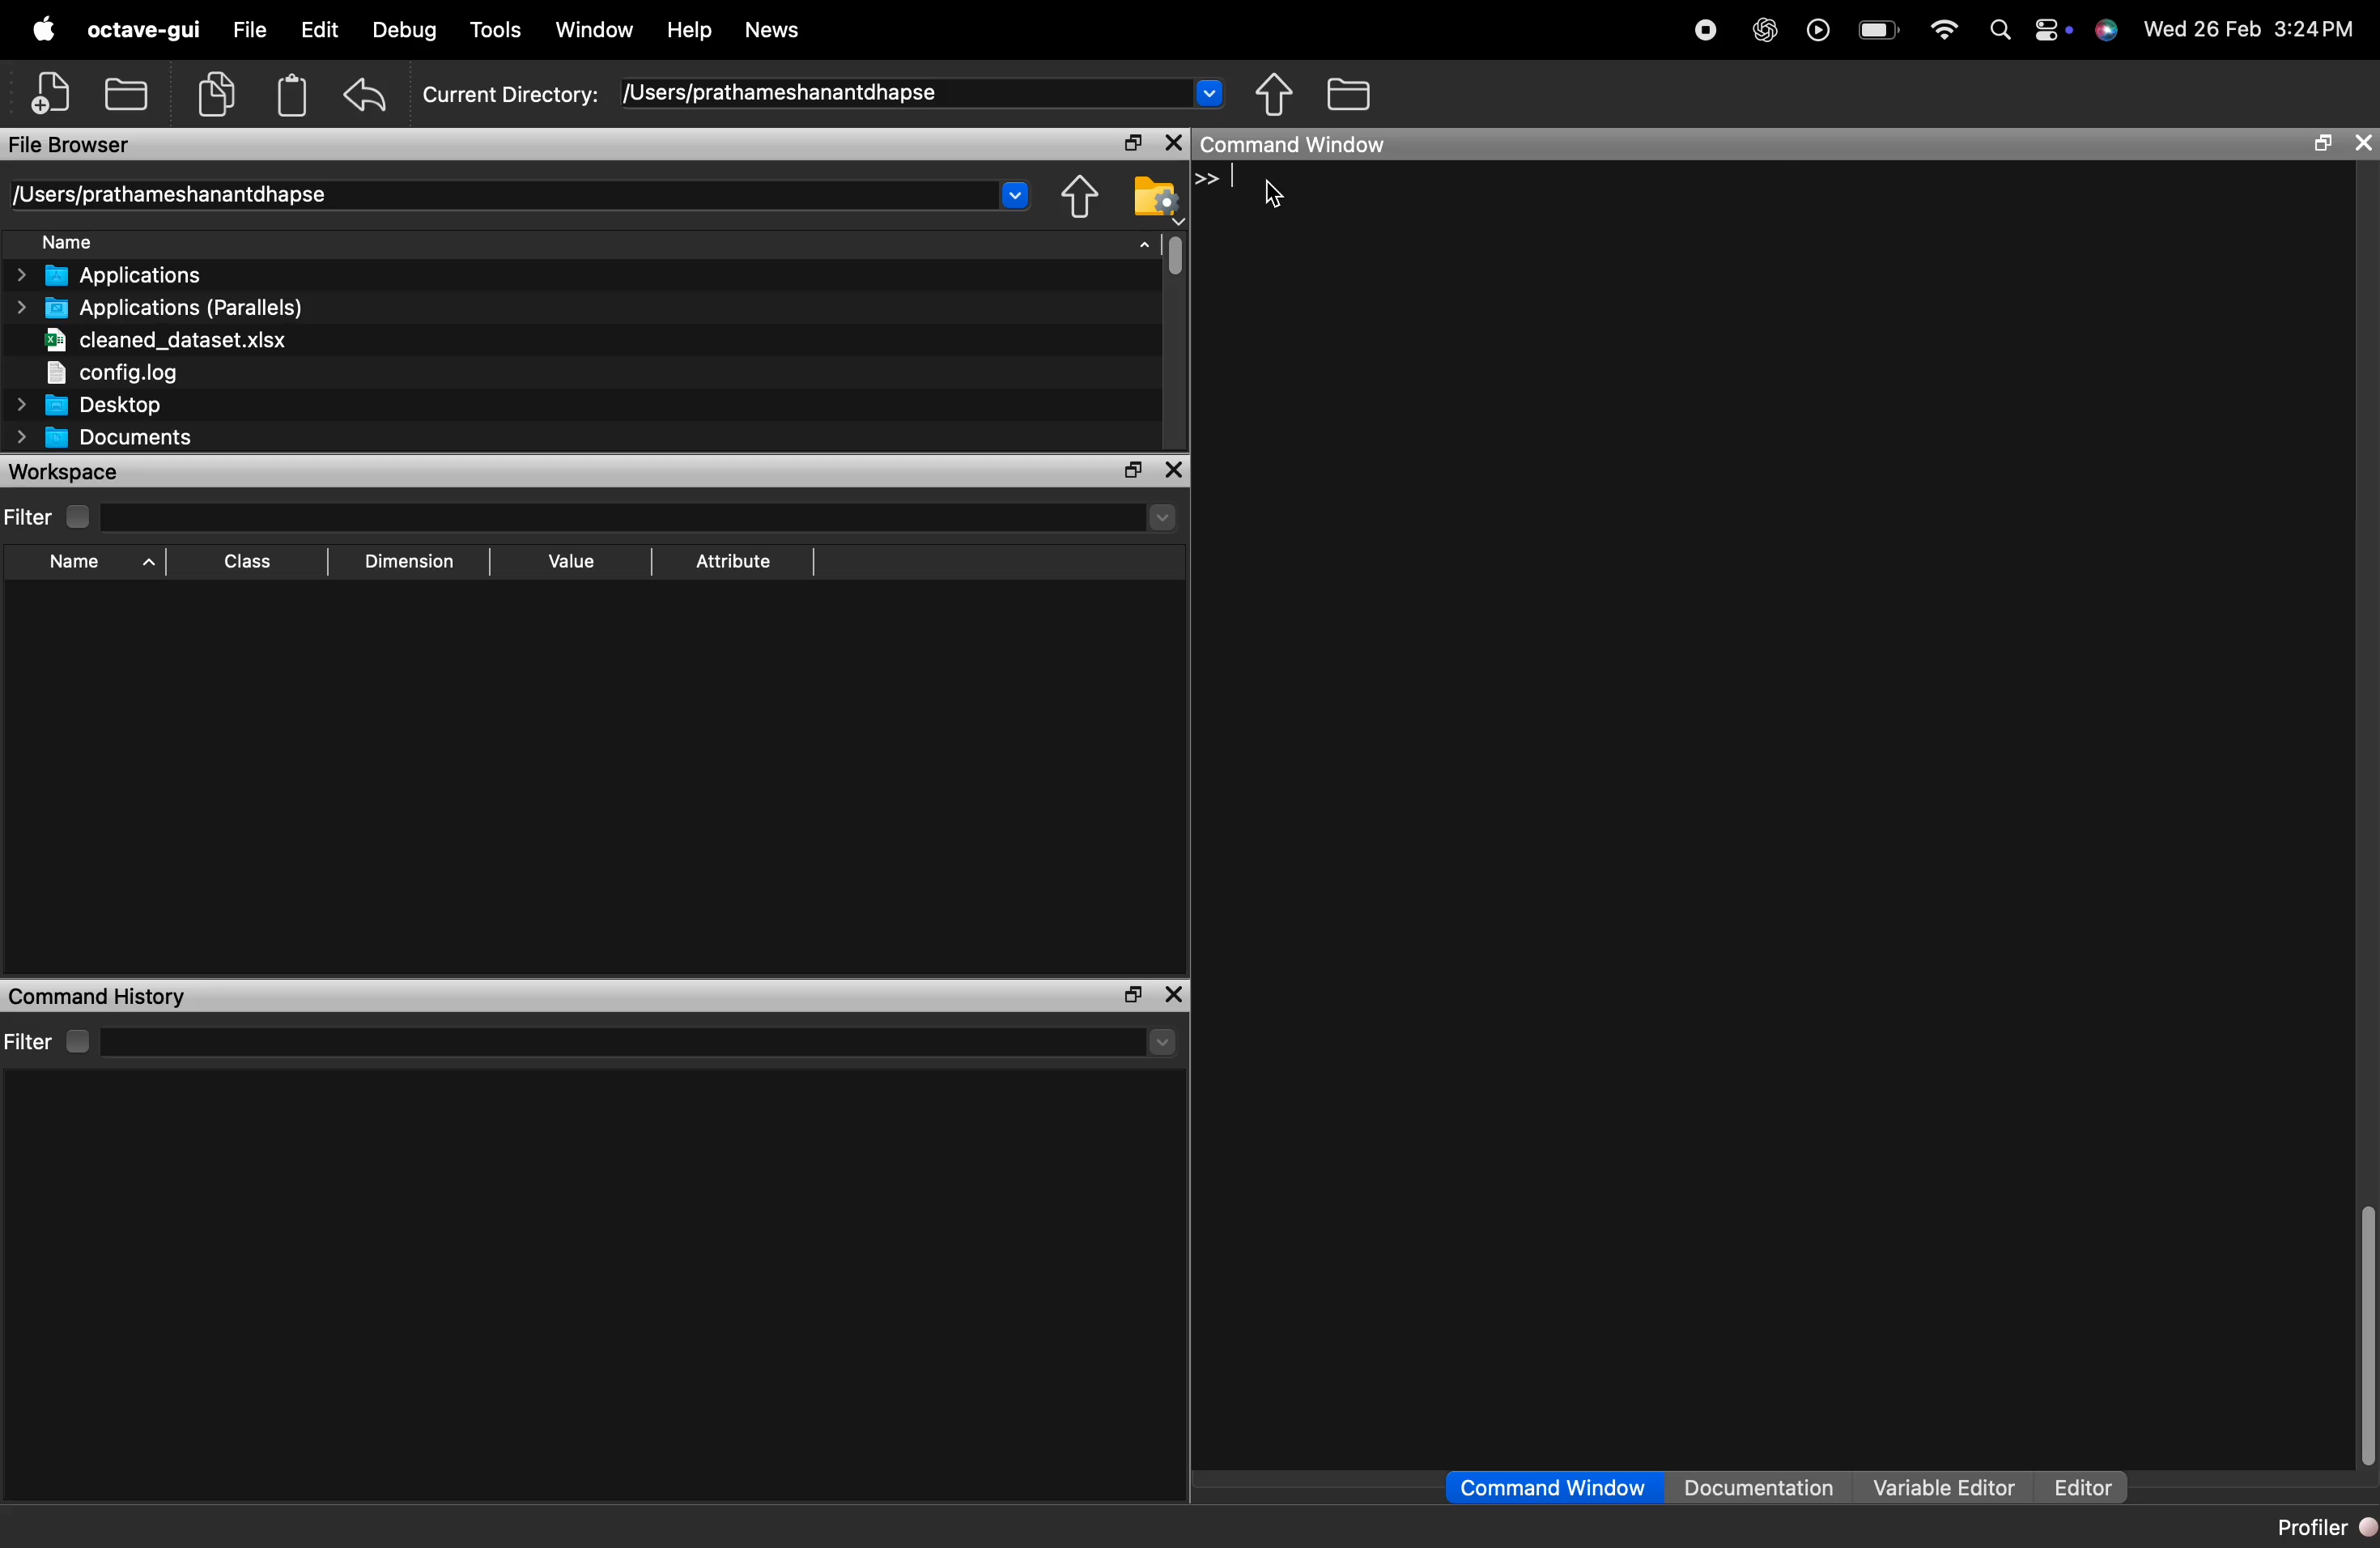  What do you see at coordinates (45, 31) in the screenshot?
I see `logo` at bounding box center [45, 31].